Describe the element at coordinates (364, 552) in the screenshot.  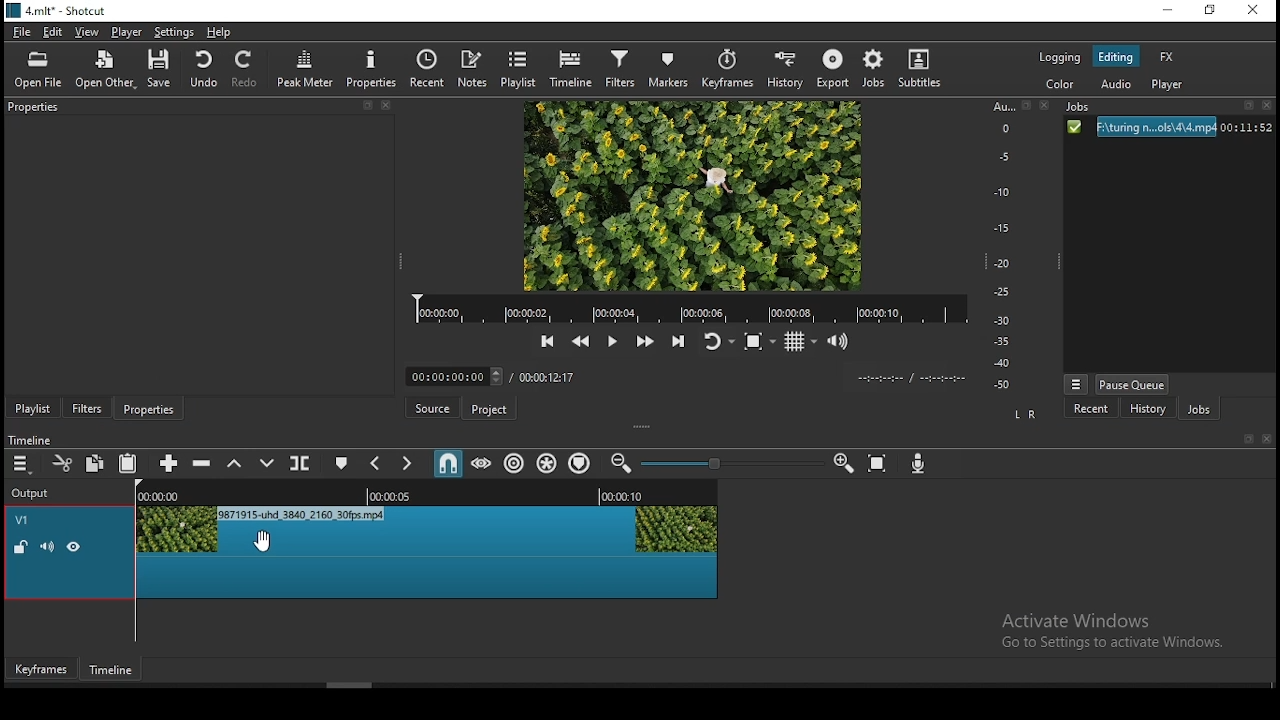
I see `video track` at that location.